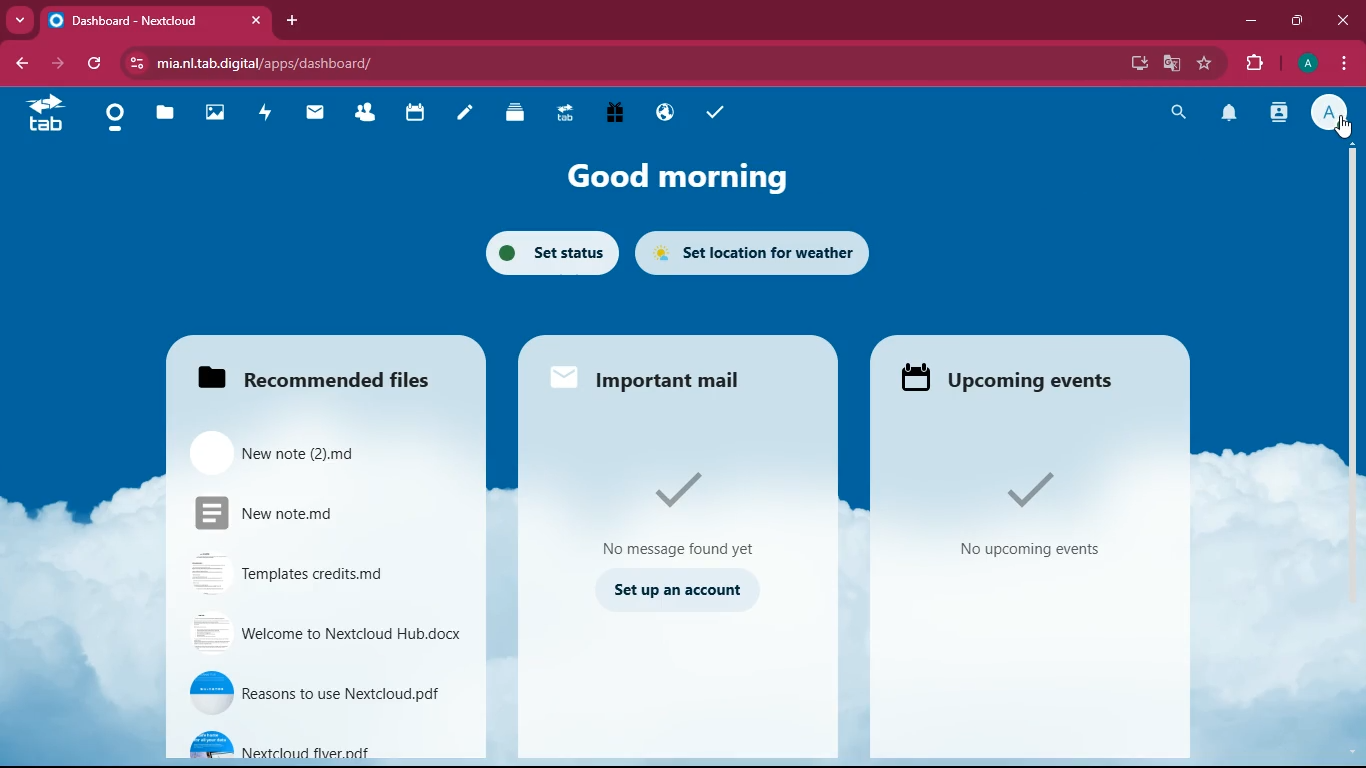 This screenshot has height=768, width=1366. I want to click on View site information, so click(137, 63).